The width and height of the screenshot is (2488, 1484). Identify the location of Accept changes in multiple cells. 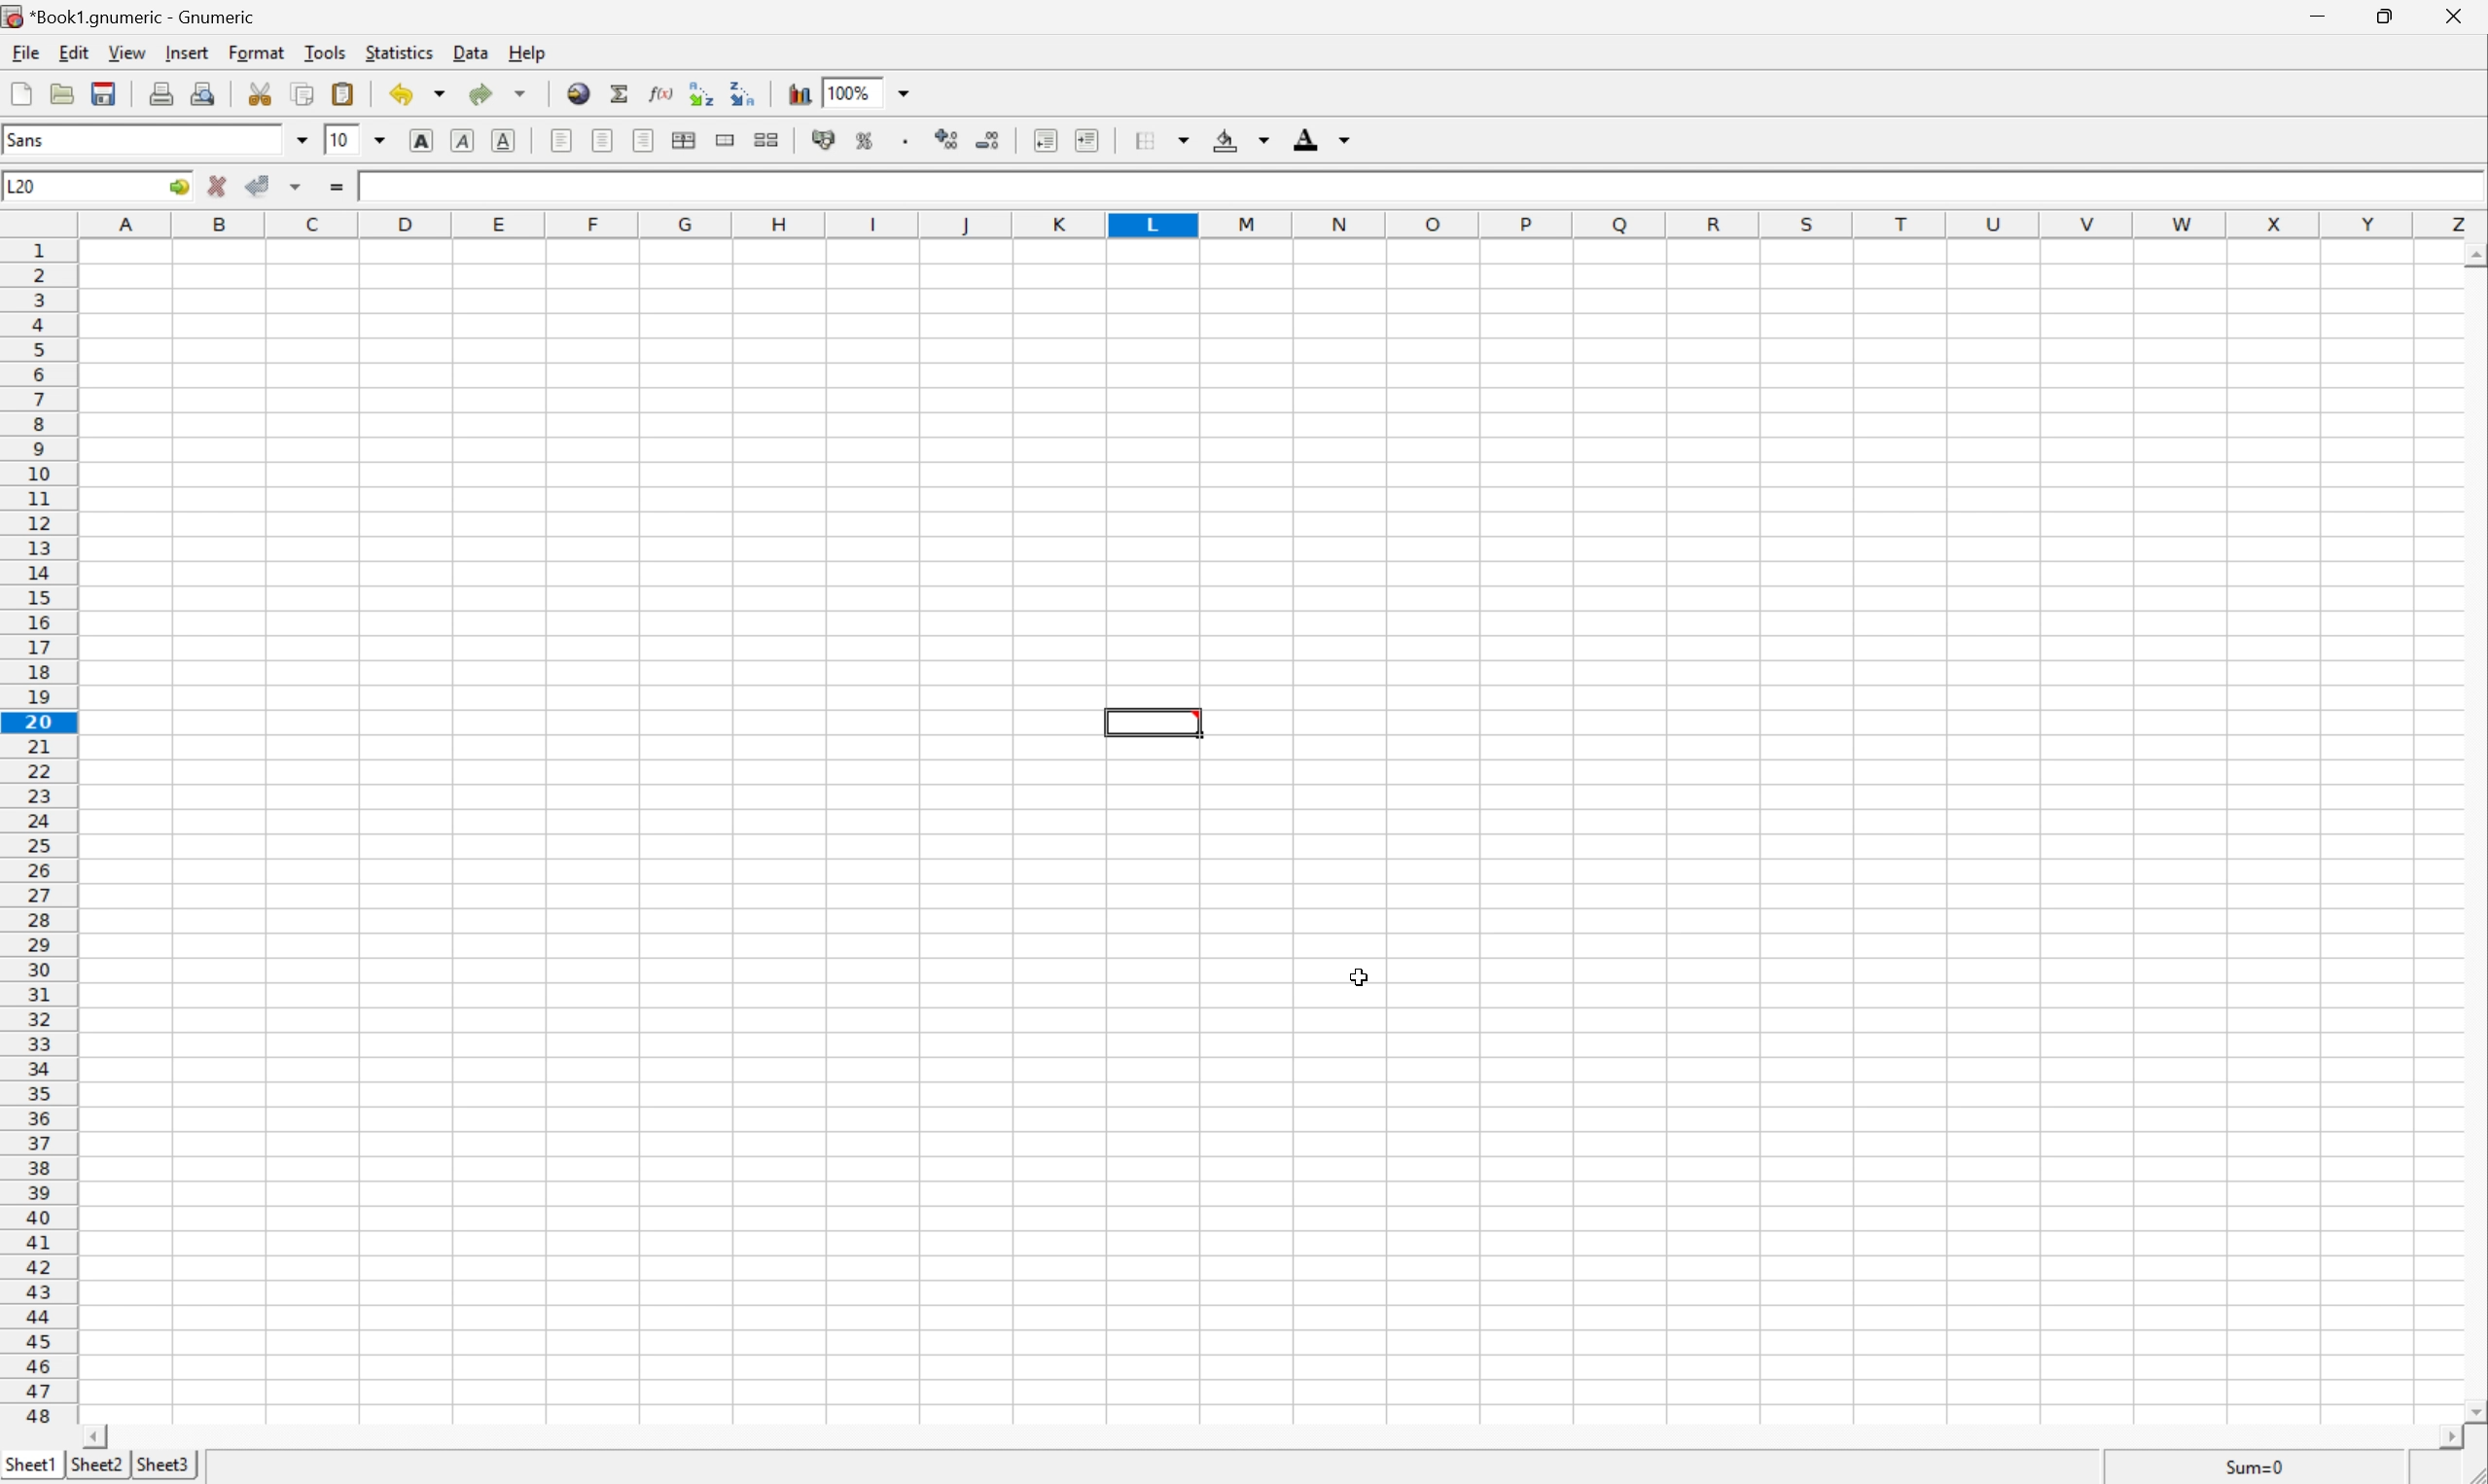
(296, 187).